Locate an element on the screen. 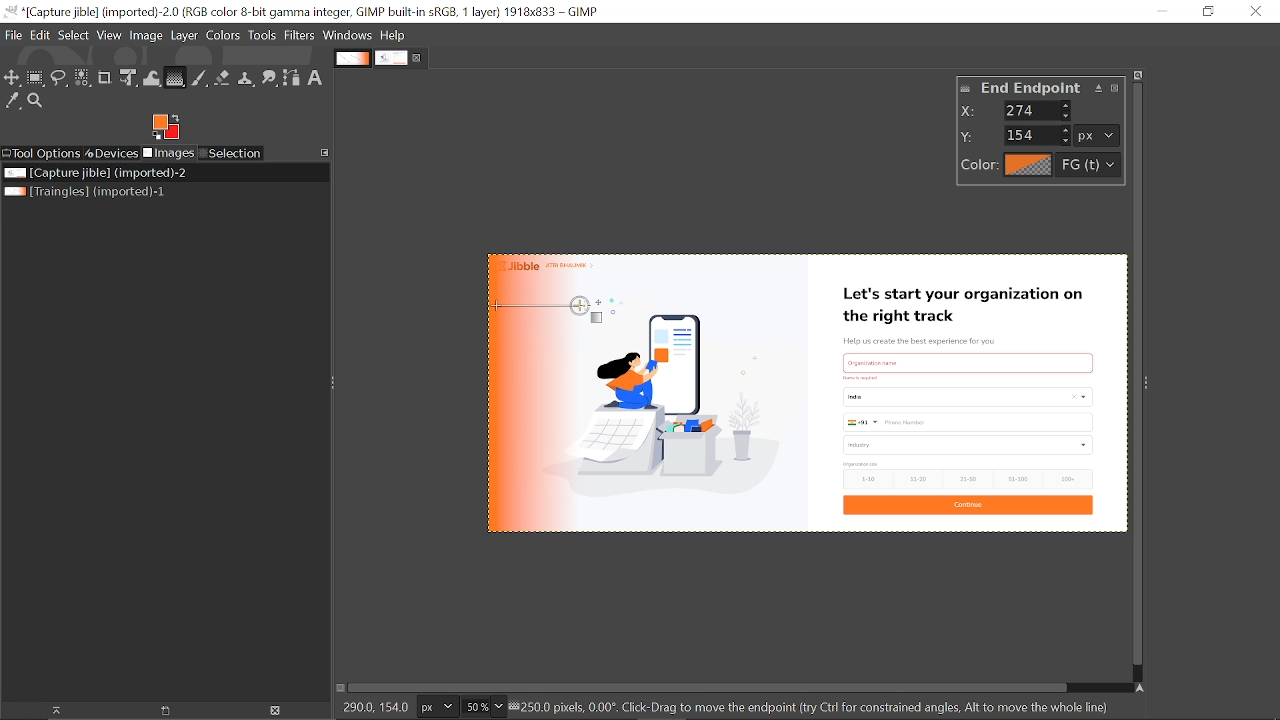  Tools is located at coordinates (264, 35).